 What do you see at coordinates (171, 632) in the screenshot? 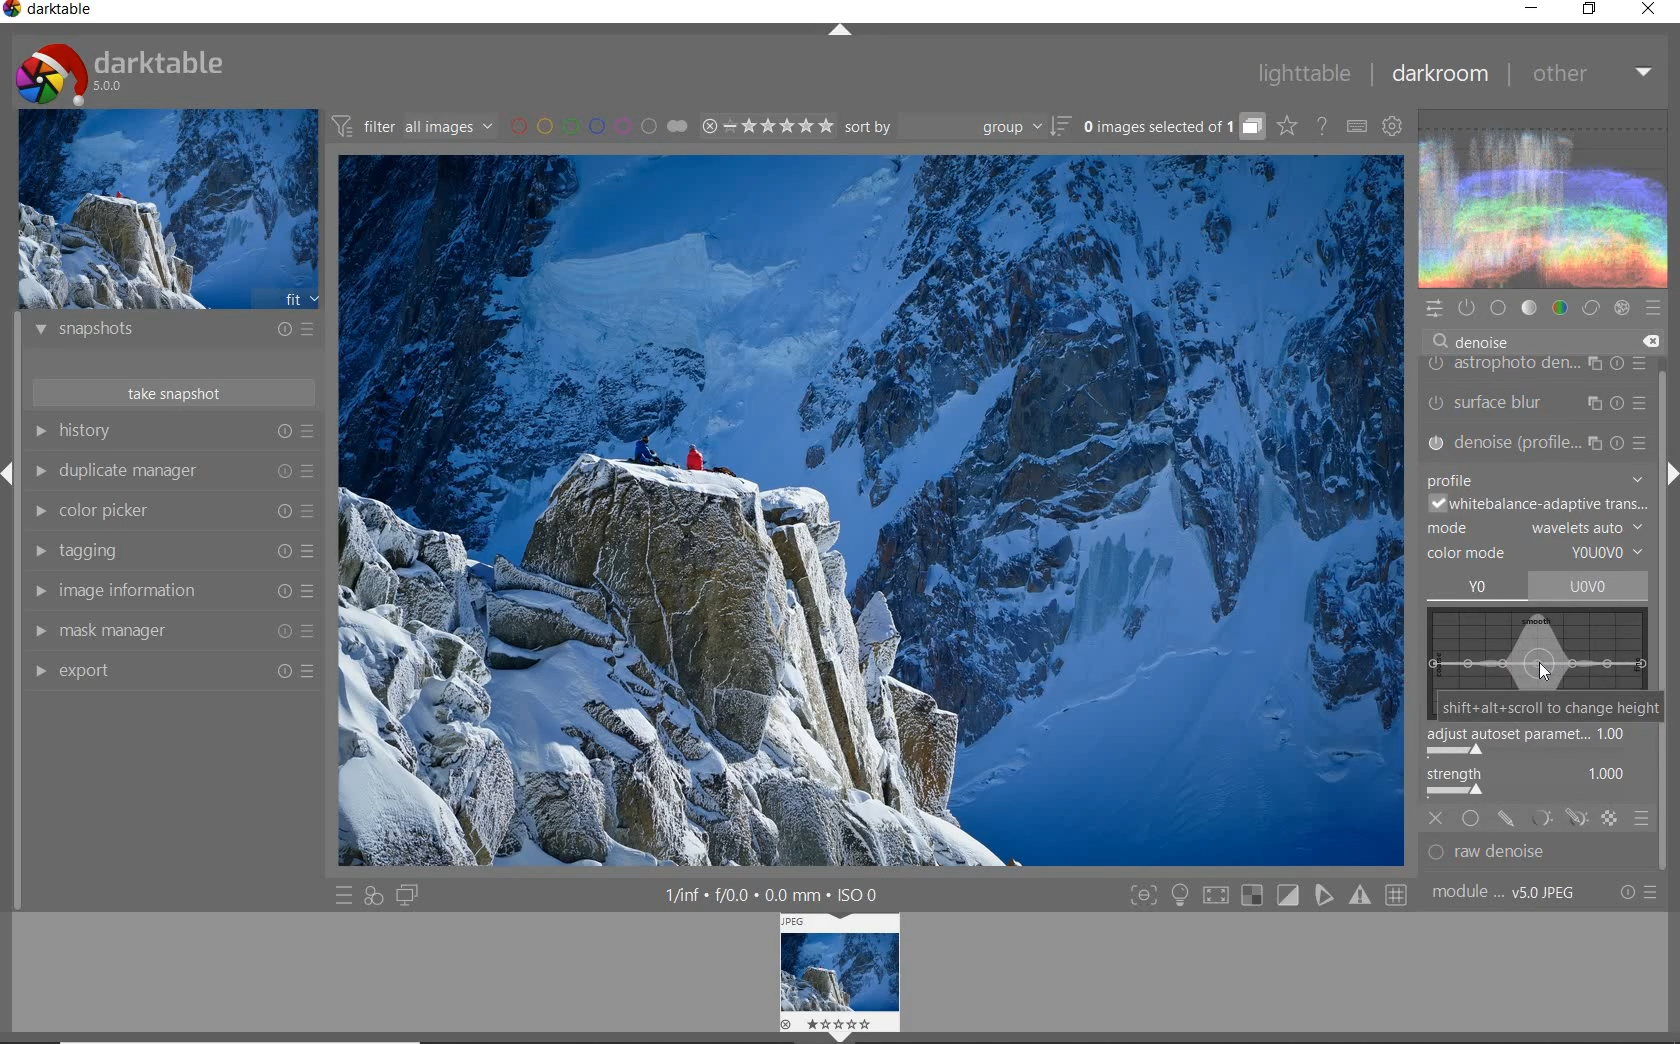
I see `mask manager` at bounding box center [171, 632].